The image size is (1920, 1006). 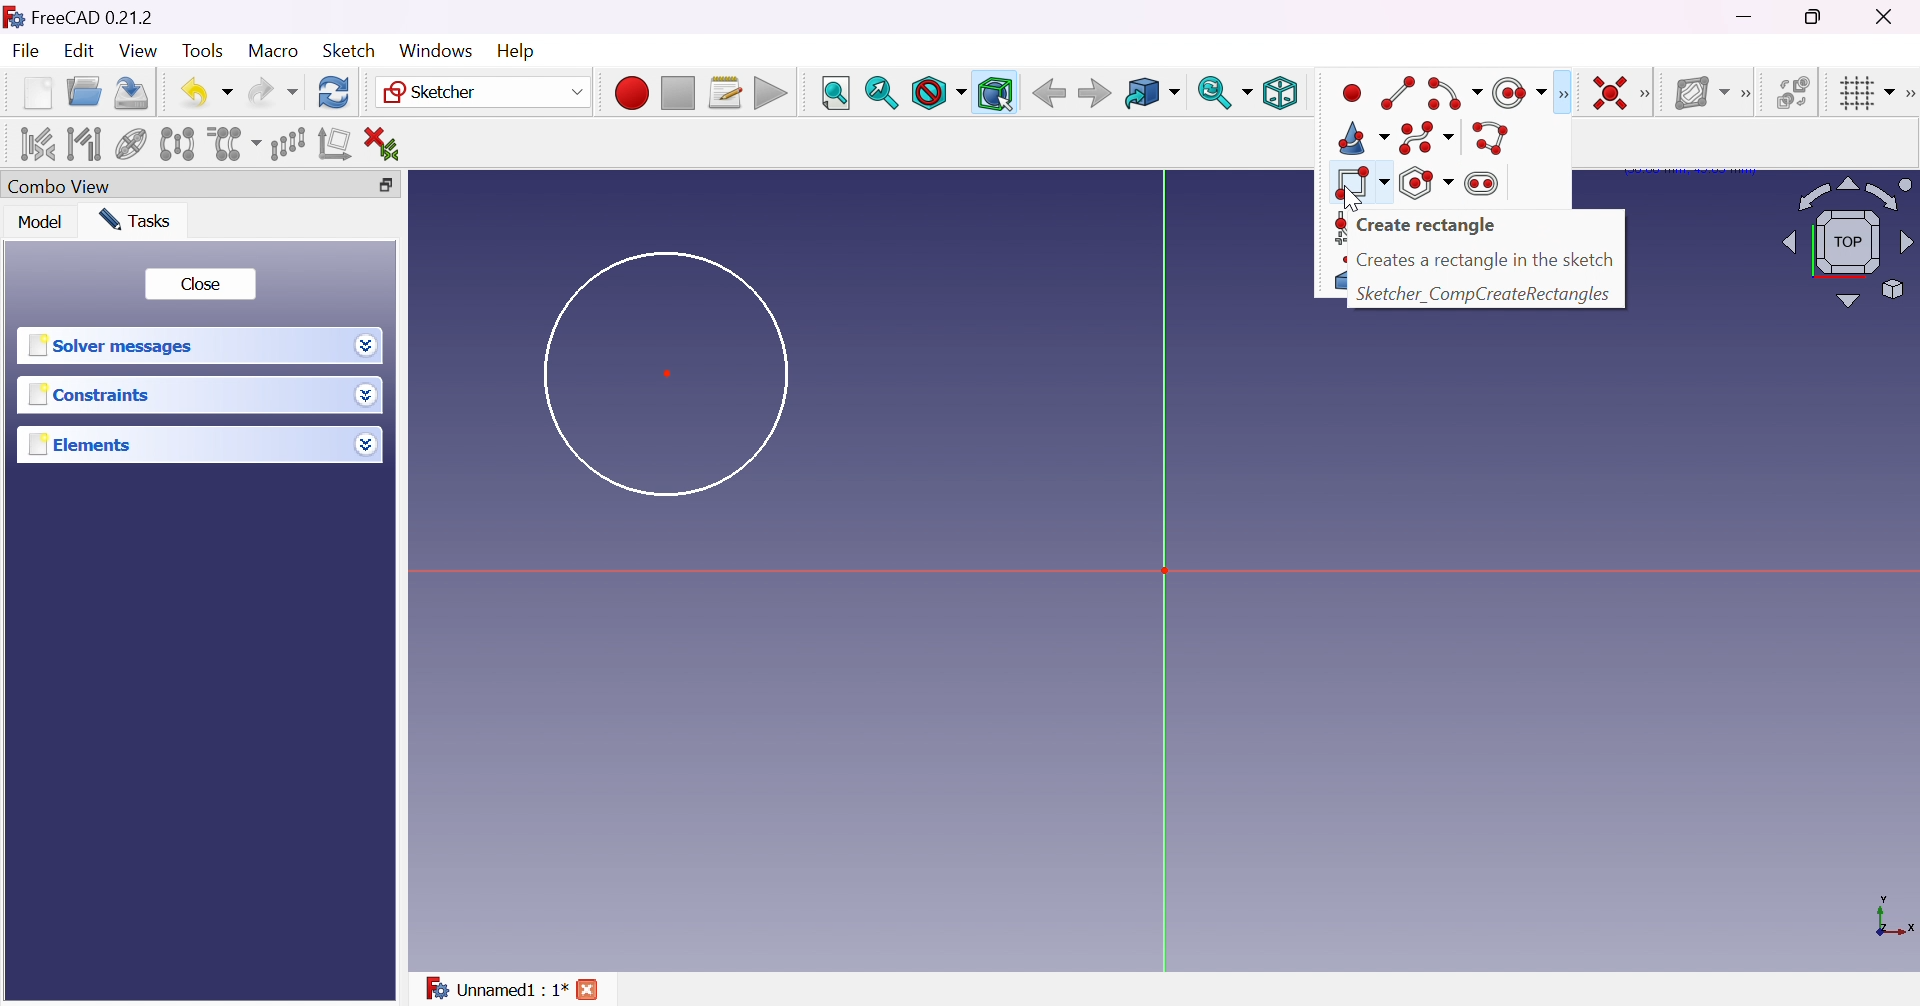 I want to click on Restore down, so click(x=1816, y=17).